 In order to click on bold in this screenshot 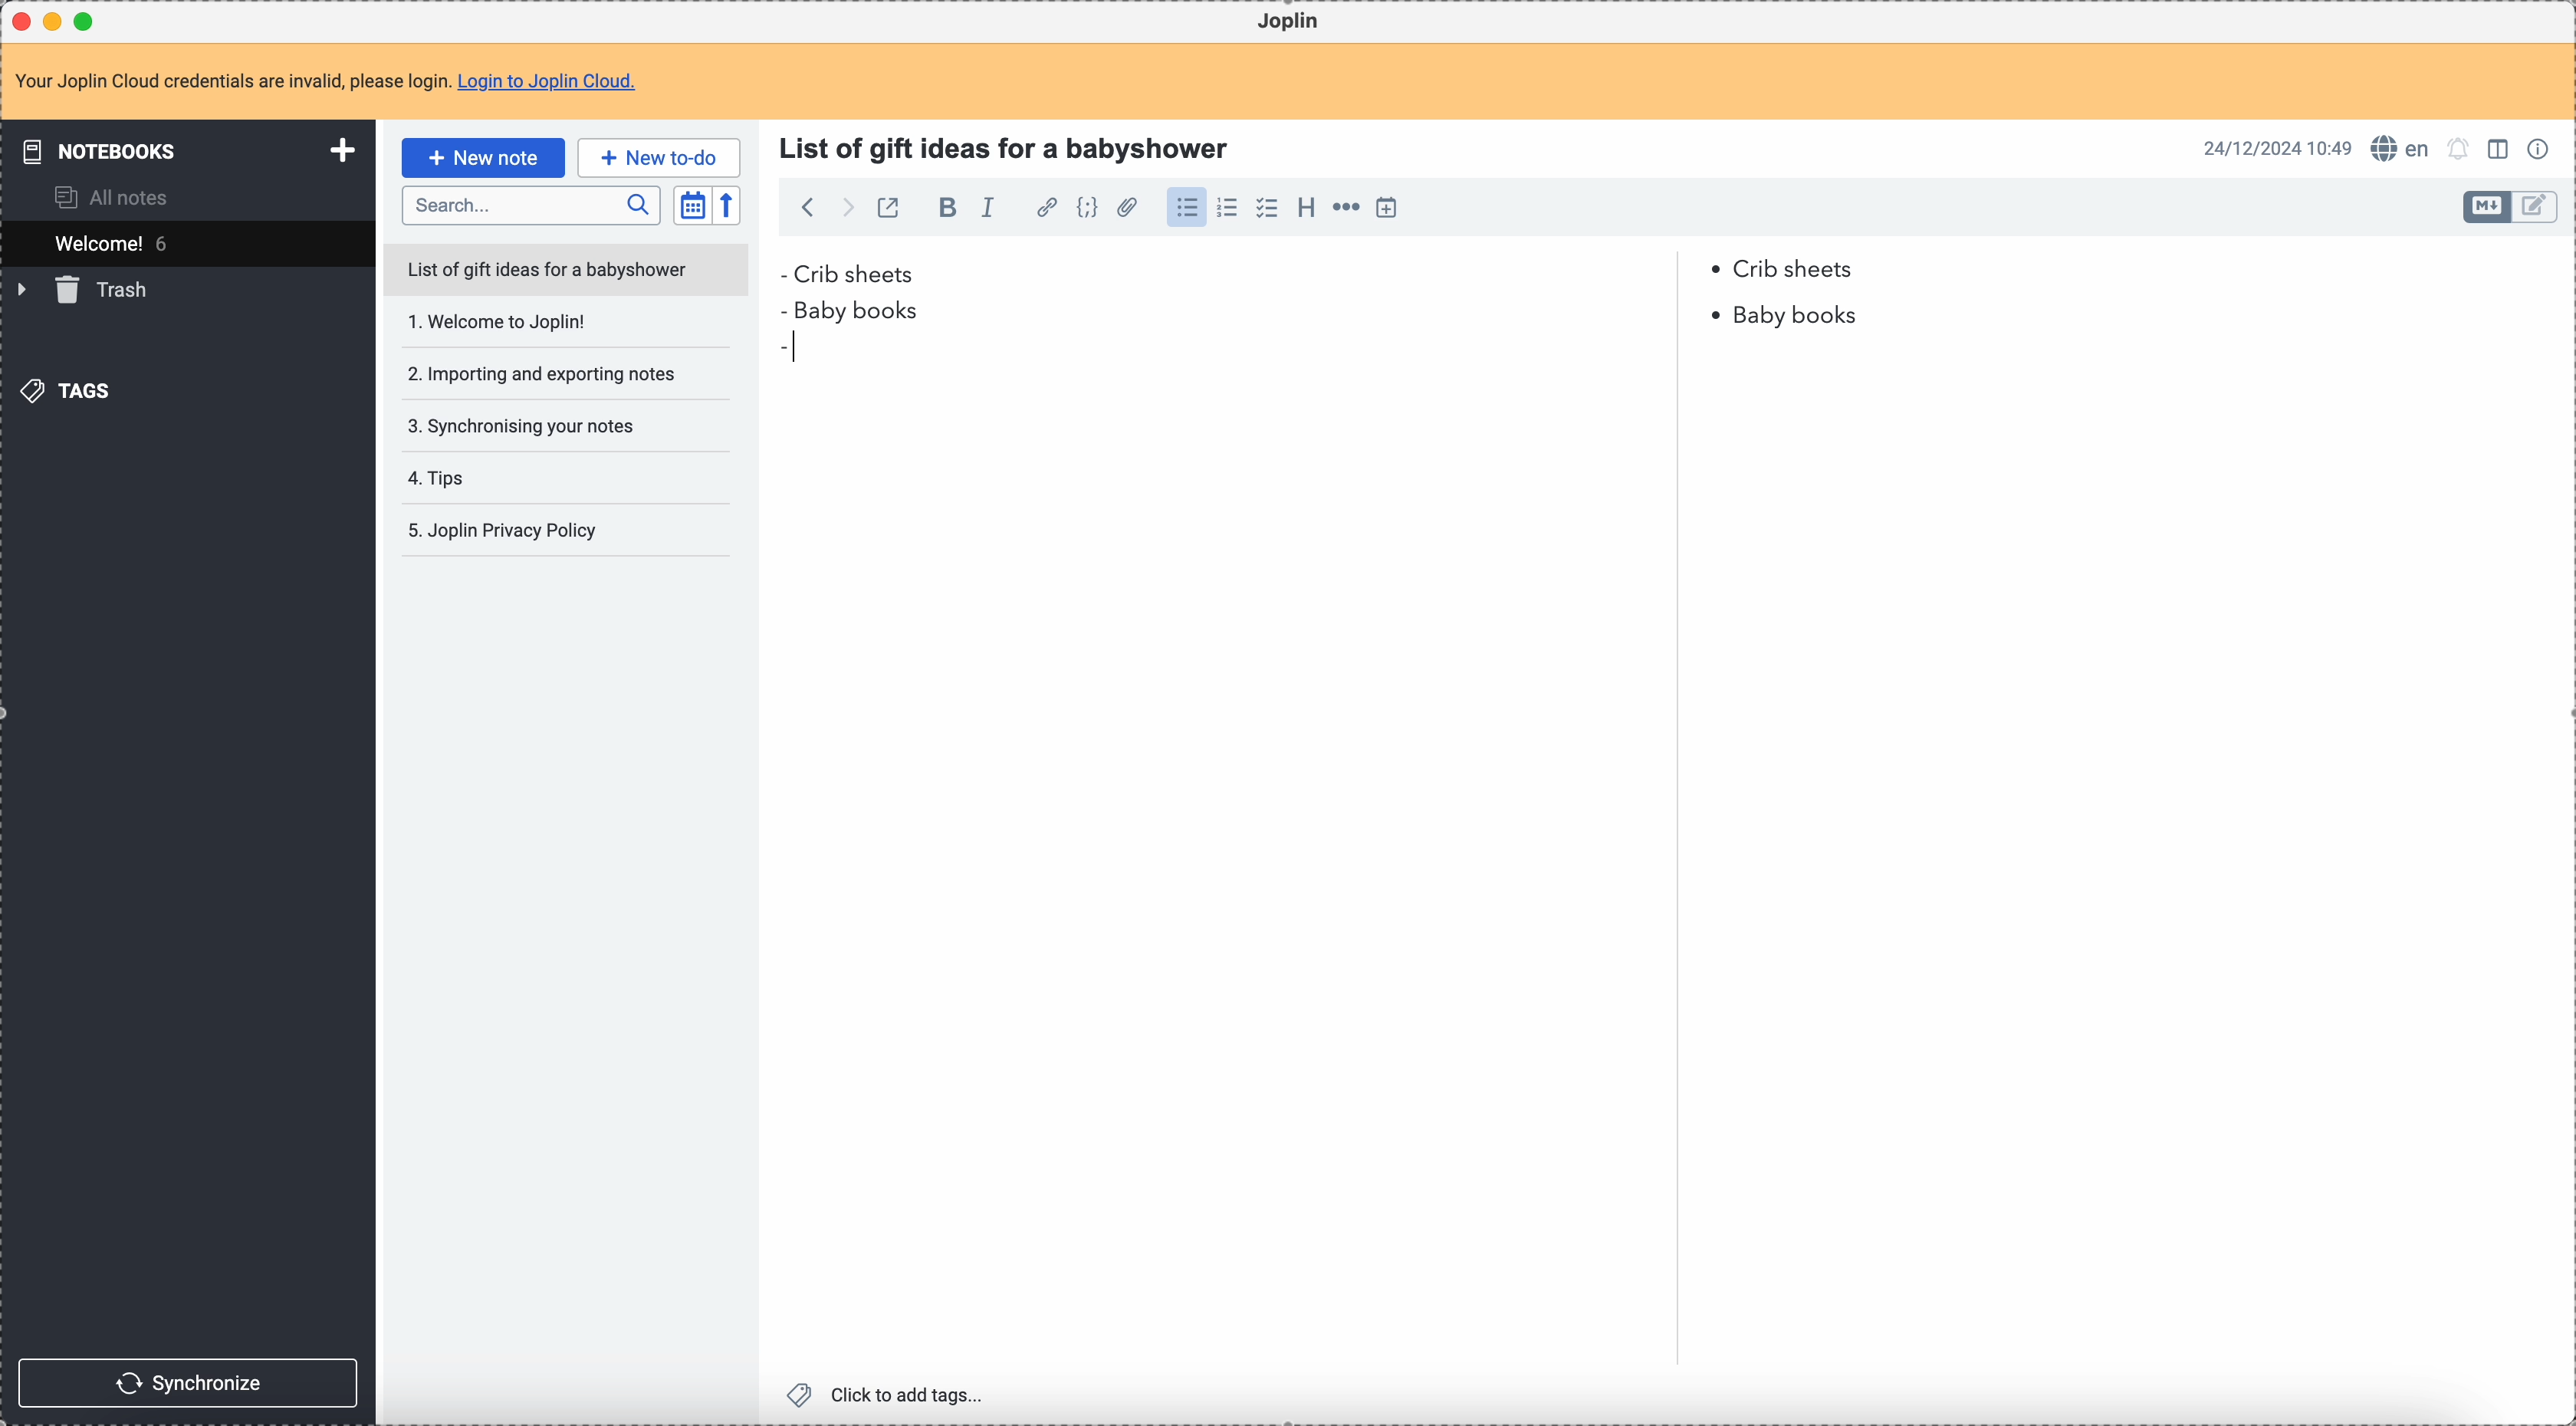, I will do `click(947, 210)`.